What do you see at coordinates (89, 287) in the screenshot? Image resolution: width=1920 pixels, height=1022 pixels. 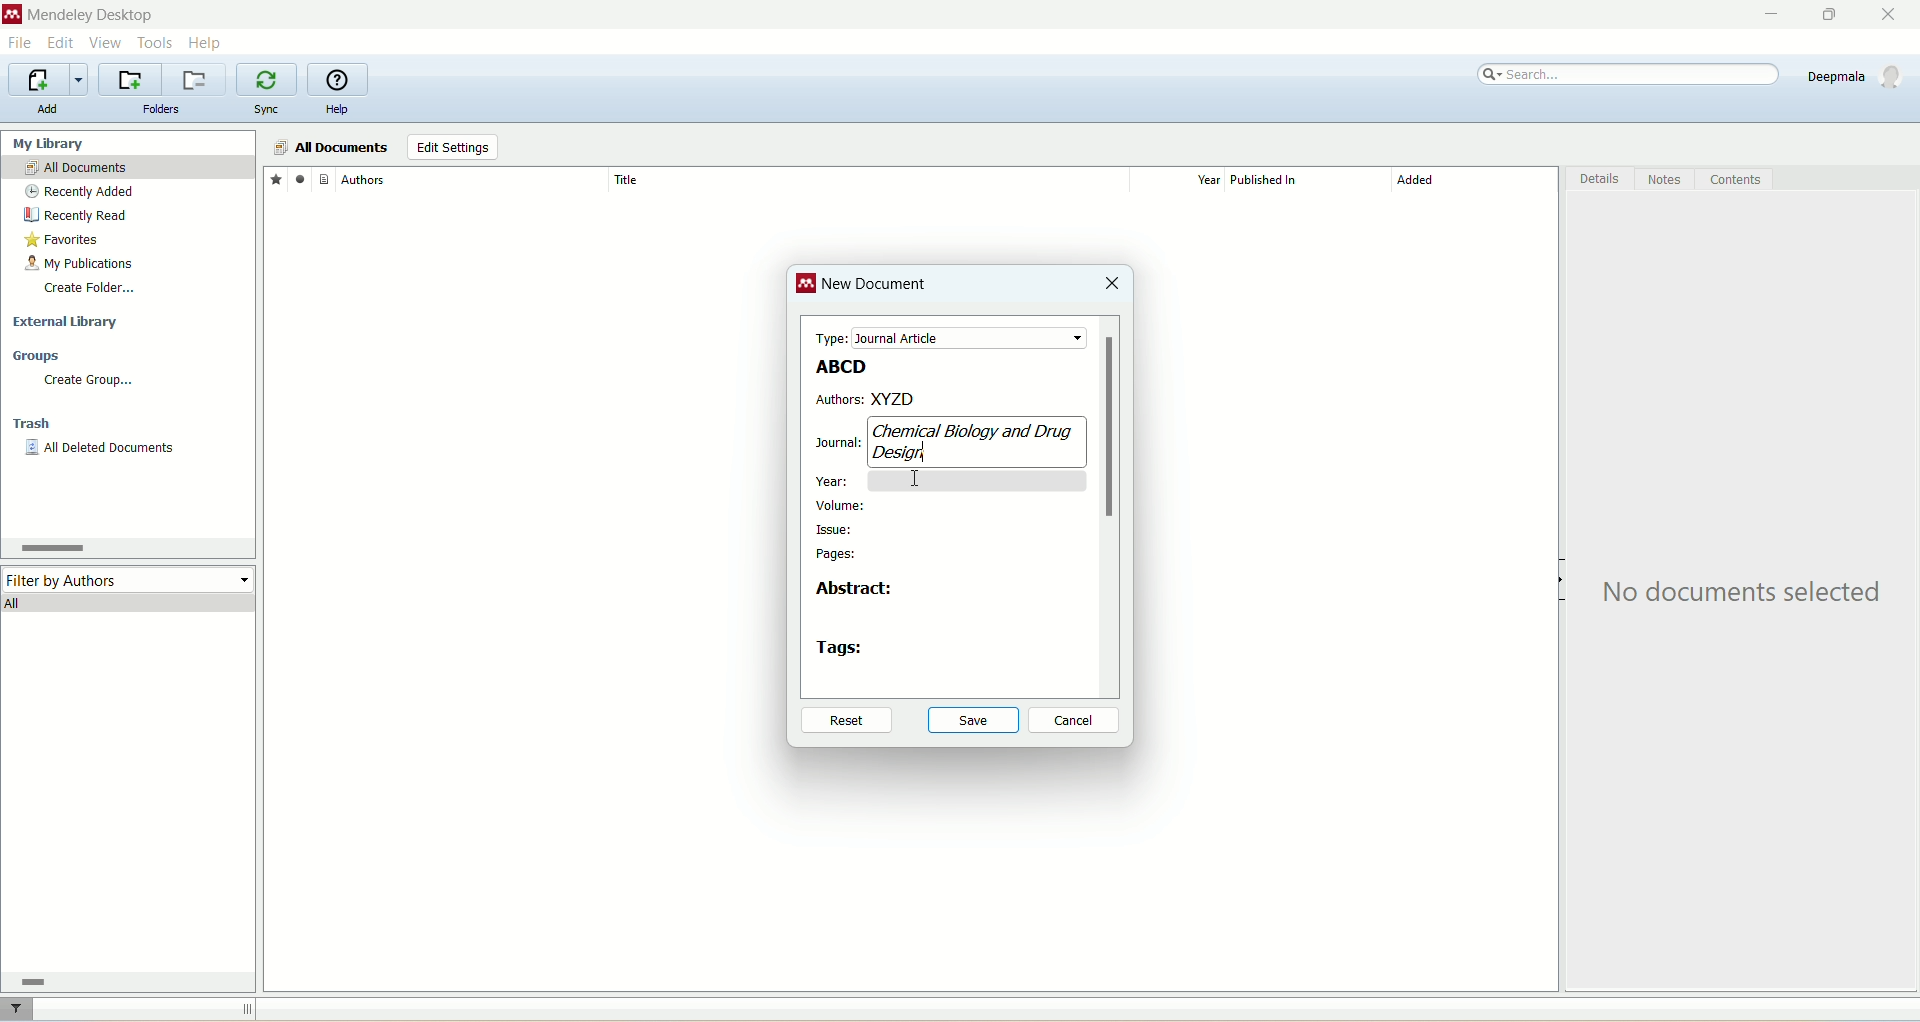 I see `create folder` at bounding box center [89, 287].